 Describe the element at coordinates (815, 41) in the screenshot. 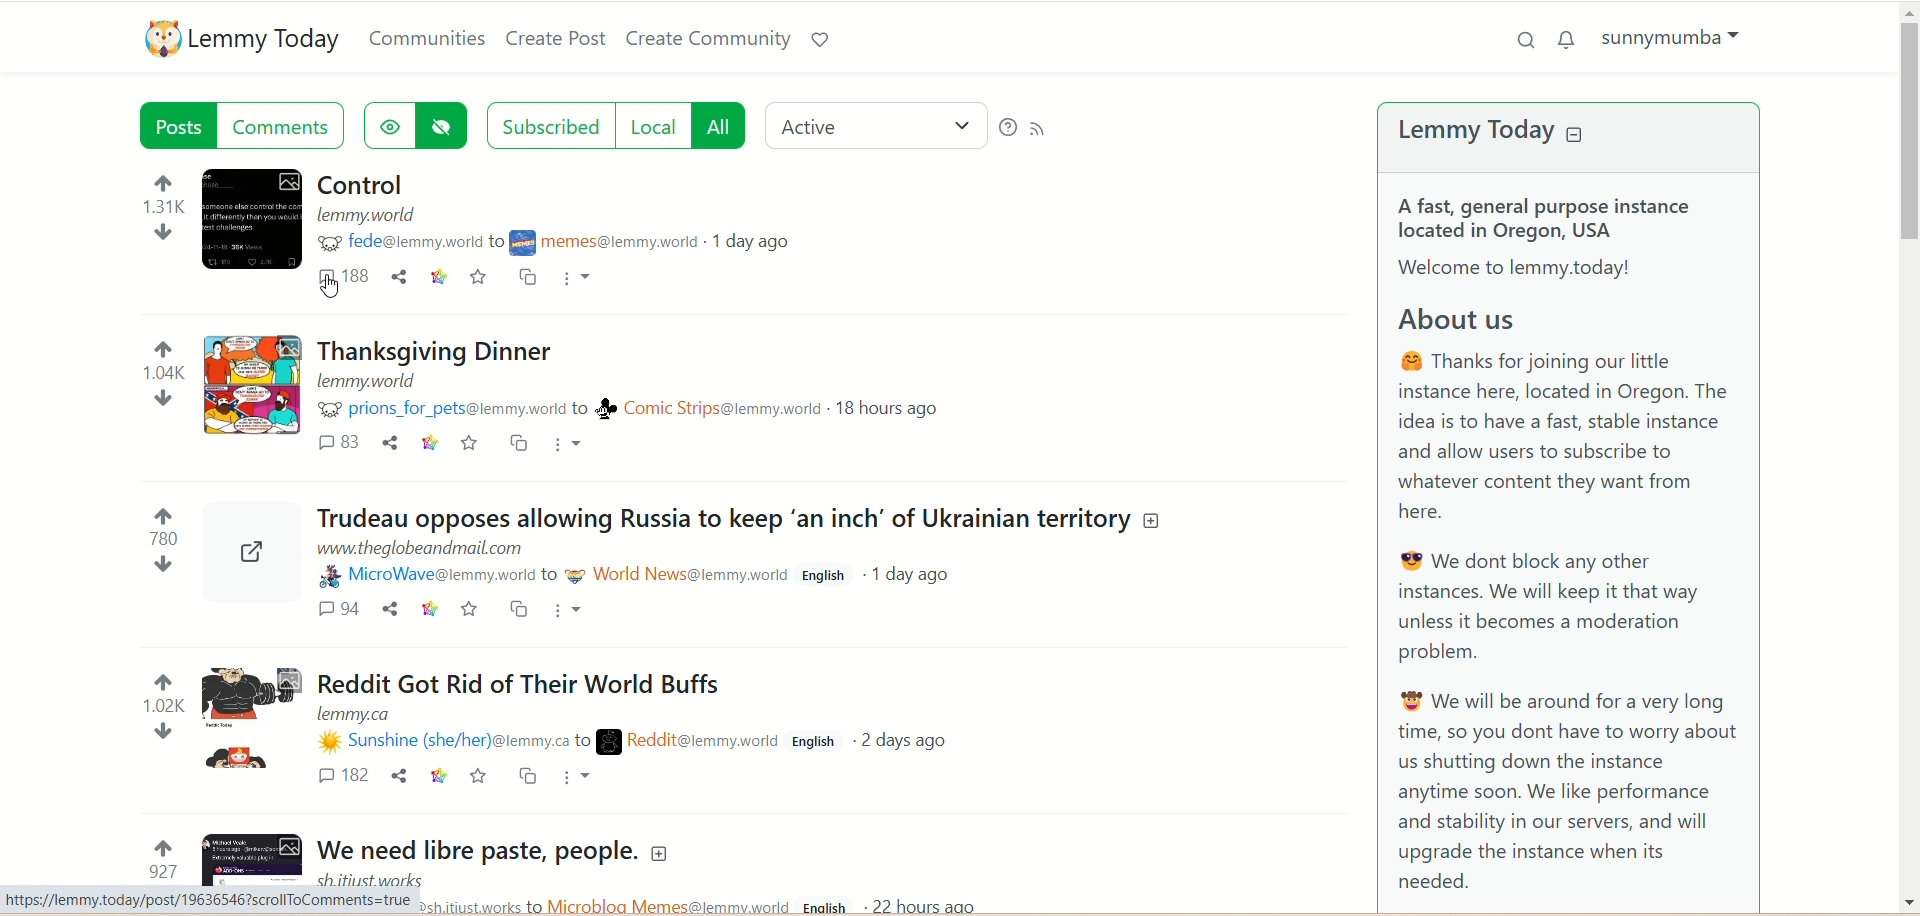

I see `Support lemmy` at that location.